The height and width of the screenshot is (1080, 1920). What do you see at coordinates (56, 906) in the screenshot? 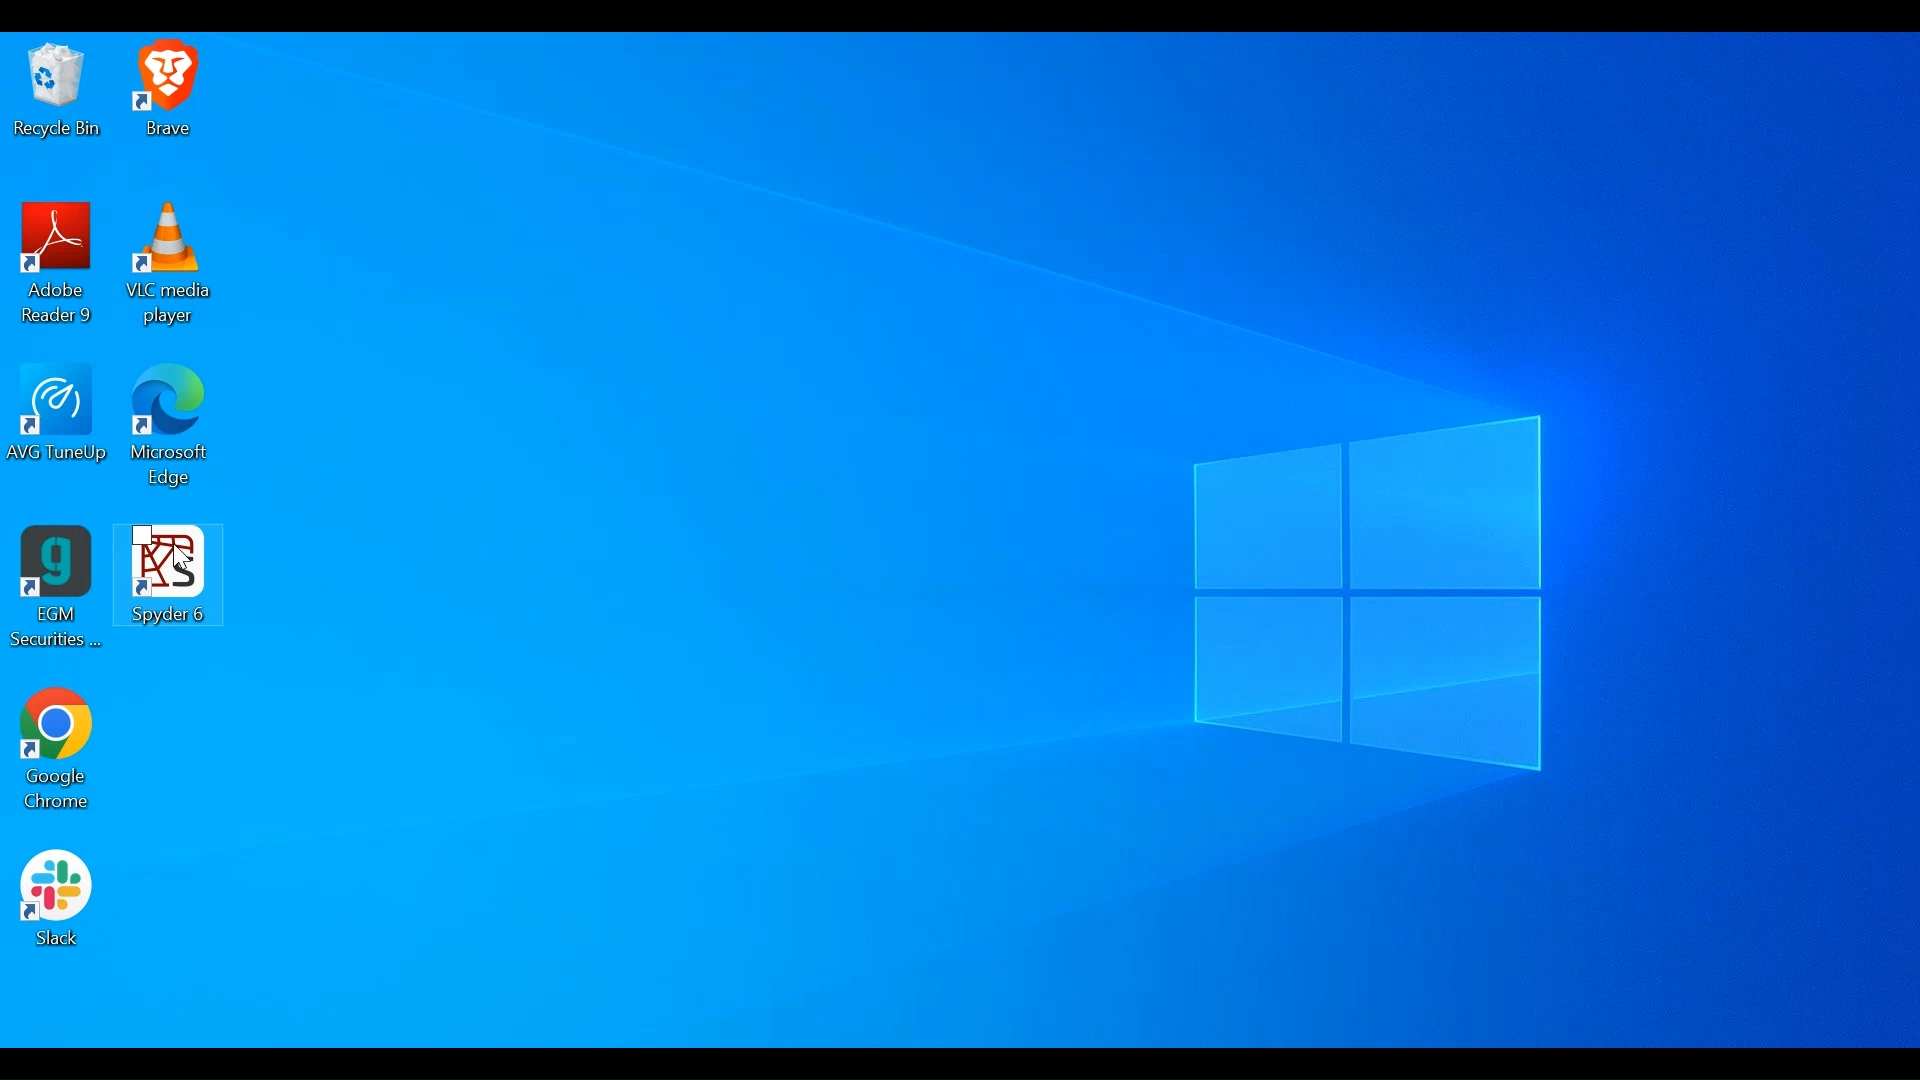
I see `Slack Desktop Icon` at bounding box center [56, 906].